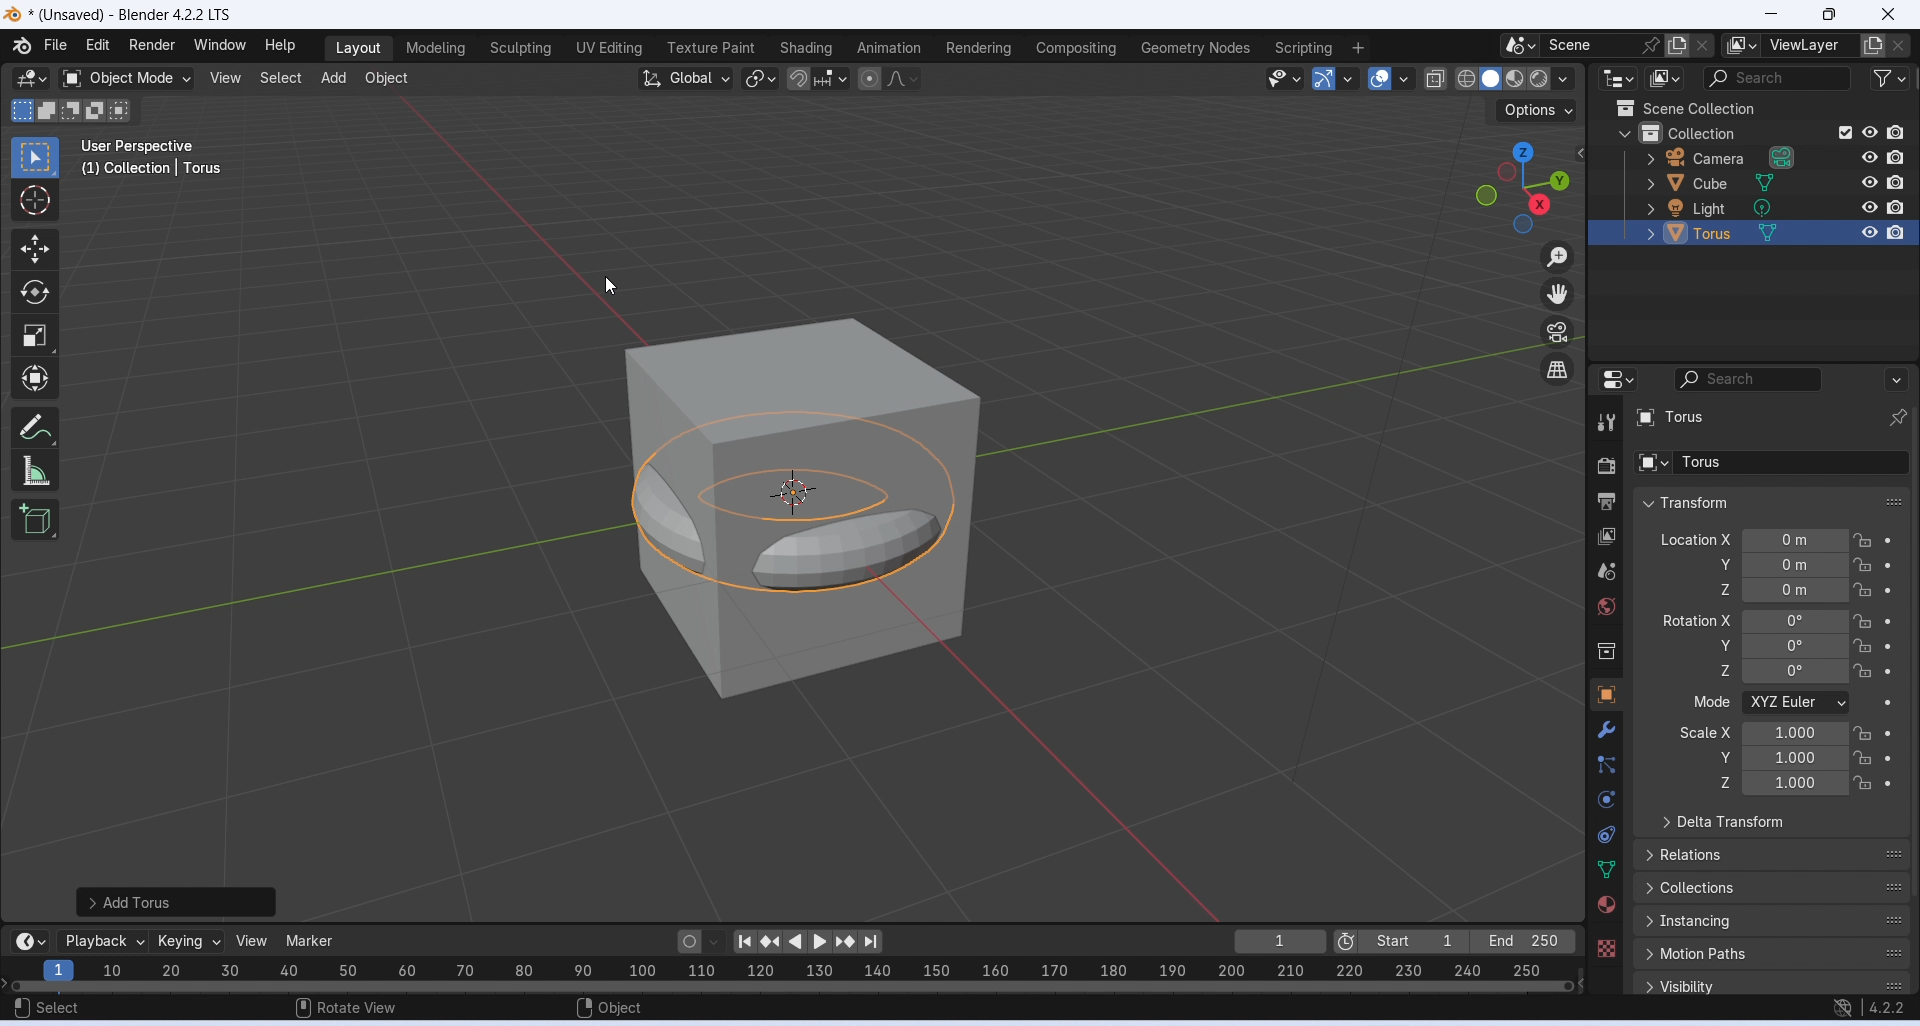 The width and height of the screenshot is (1920, 1026). I want to click on Light layer, so click(1772, 207).